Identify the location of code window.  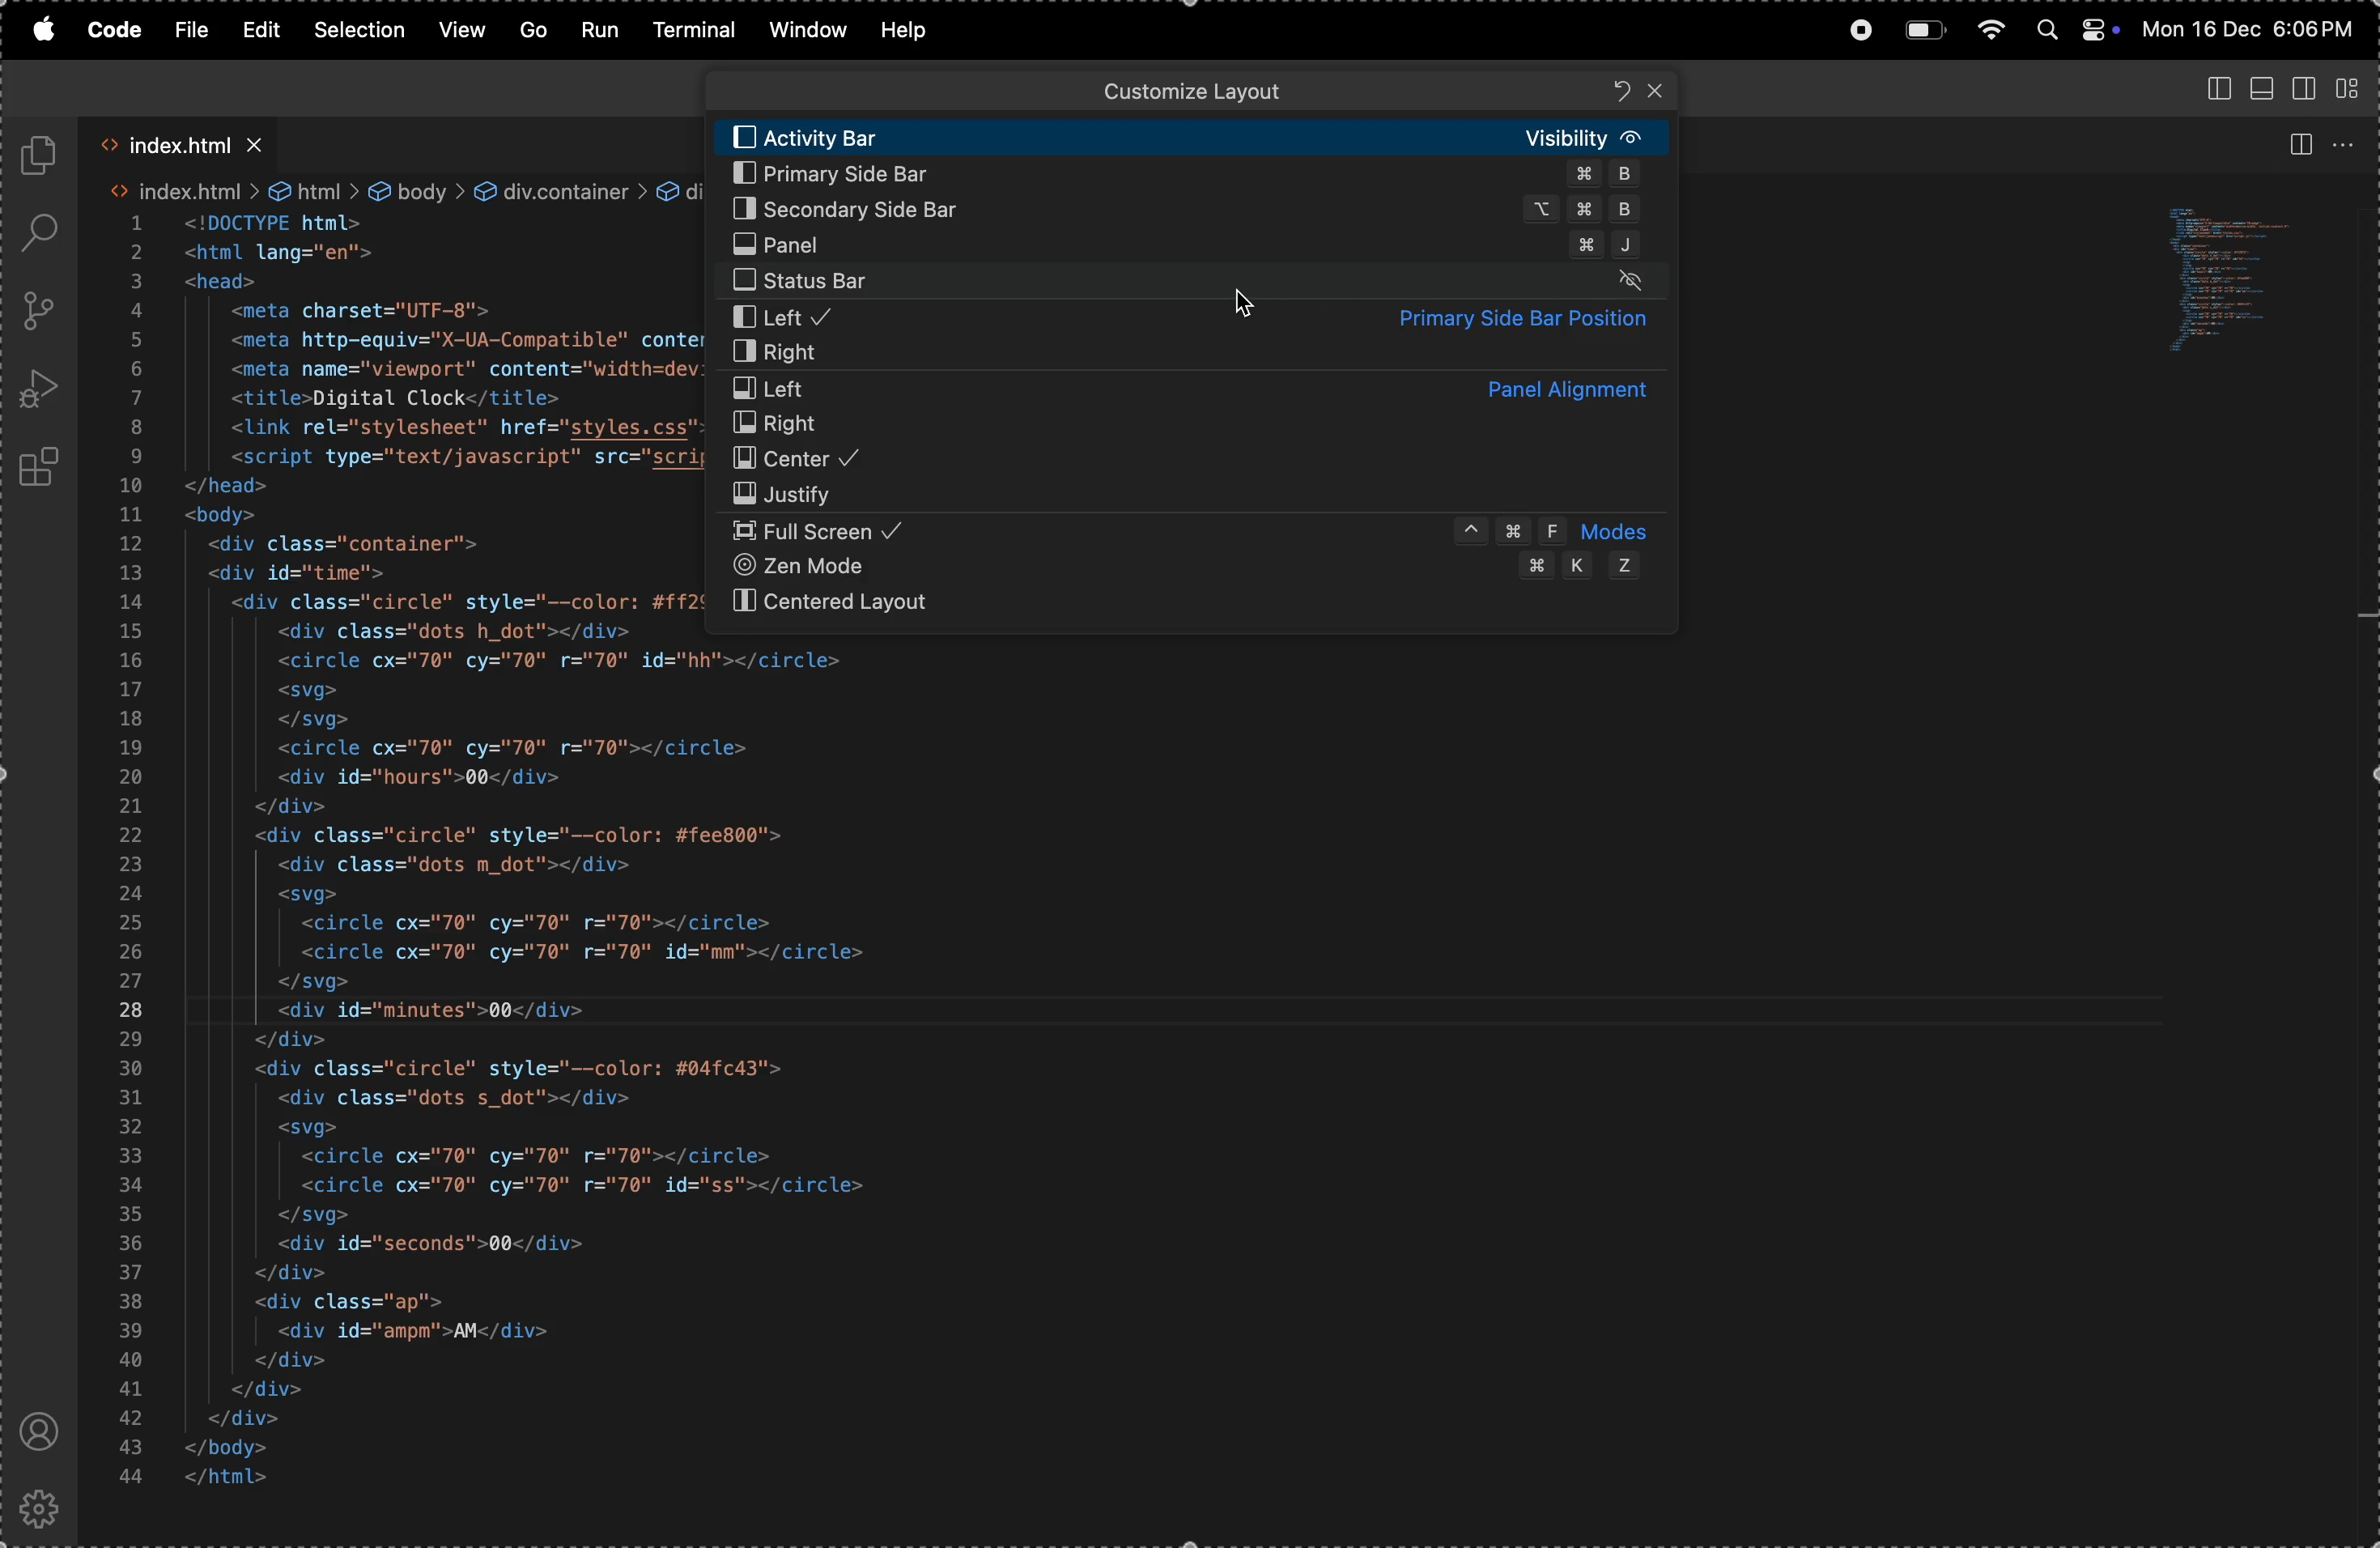
(2253, 283).